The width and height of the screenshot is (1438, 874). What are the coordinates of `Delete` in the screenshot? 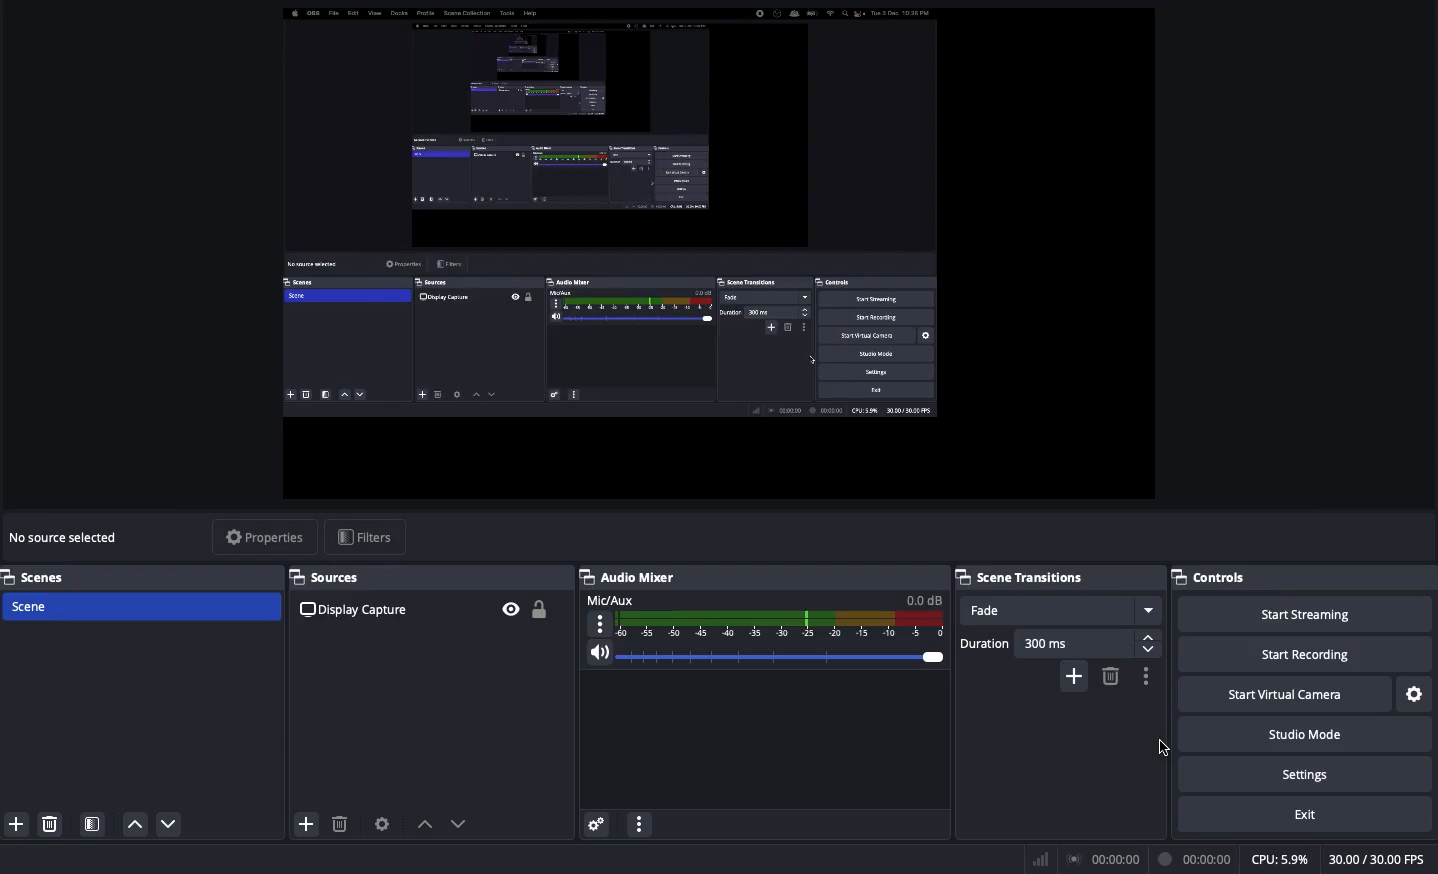 It's located at (1111, 676).